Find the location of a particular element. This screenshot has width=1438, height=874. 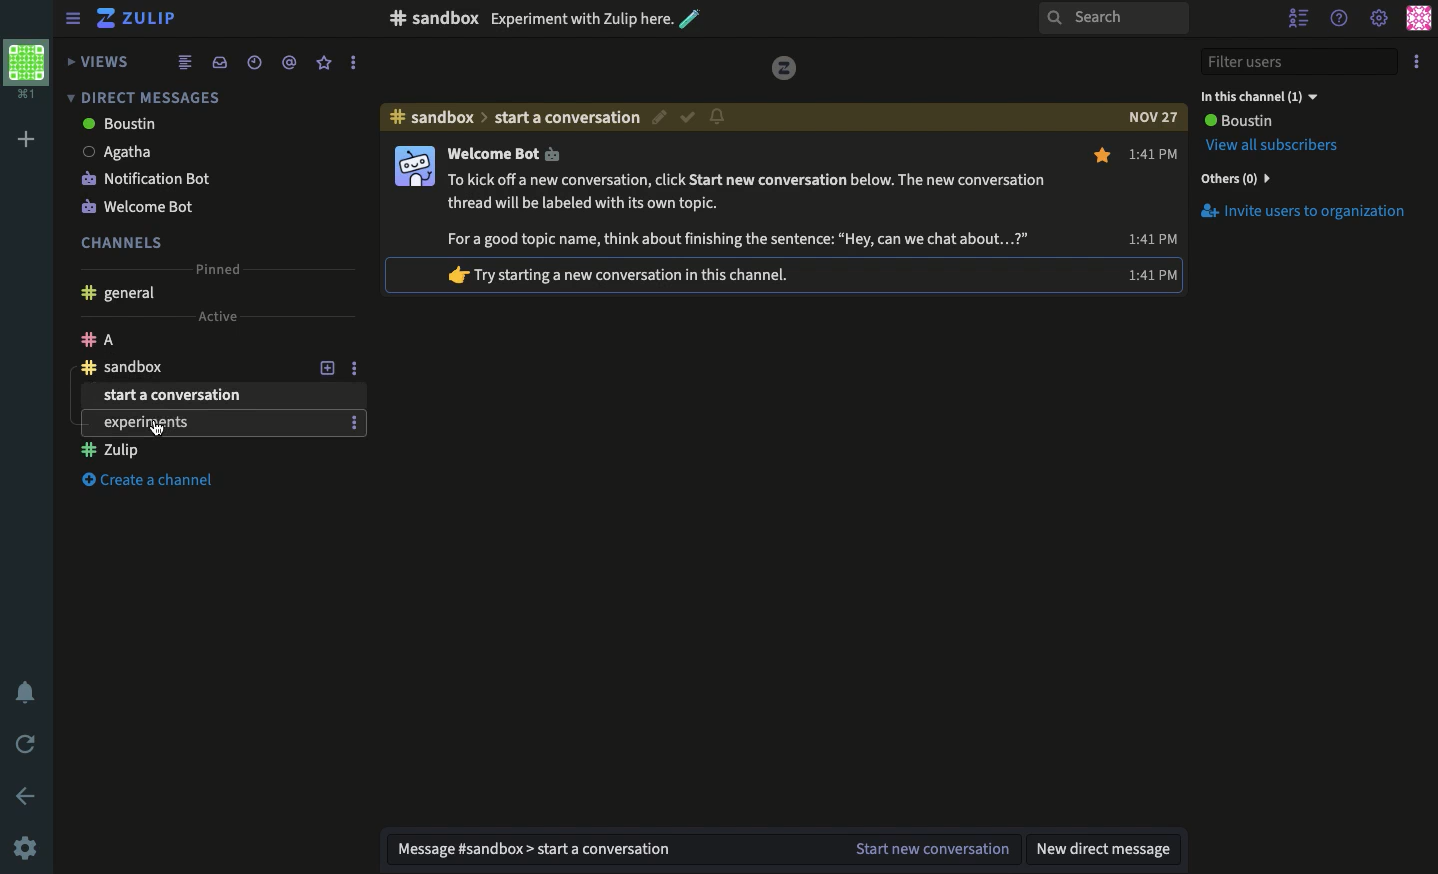

Options  is located at coordinates (1420, 58).